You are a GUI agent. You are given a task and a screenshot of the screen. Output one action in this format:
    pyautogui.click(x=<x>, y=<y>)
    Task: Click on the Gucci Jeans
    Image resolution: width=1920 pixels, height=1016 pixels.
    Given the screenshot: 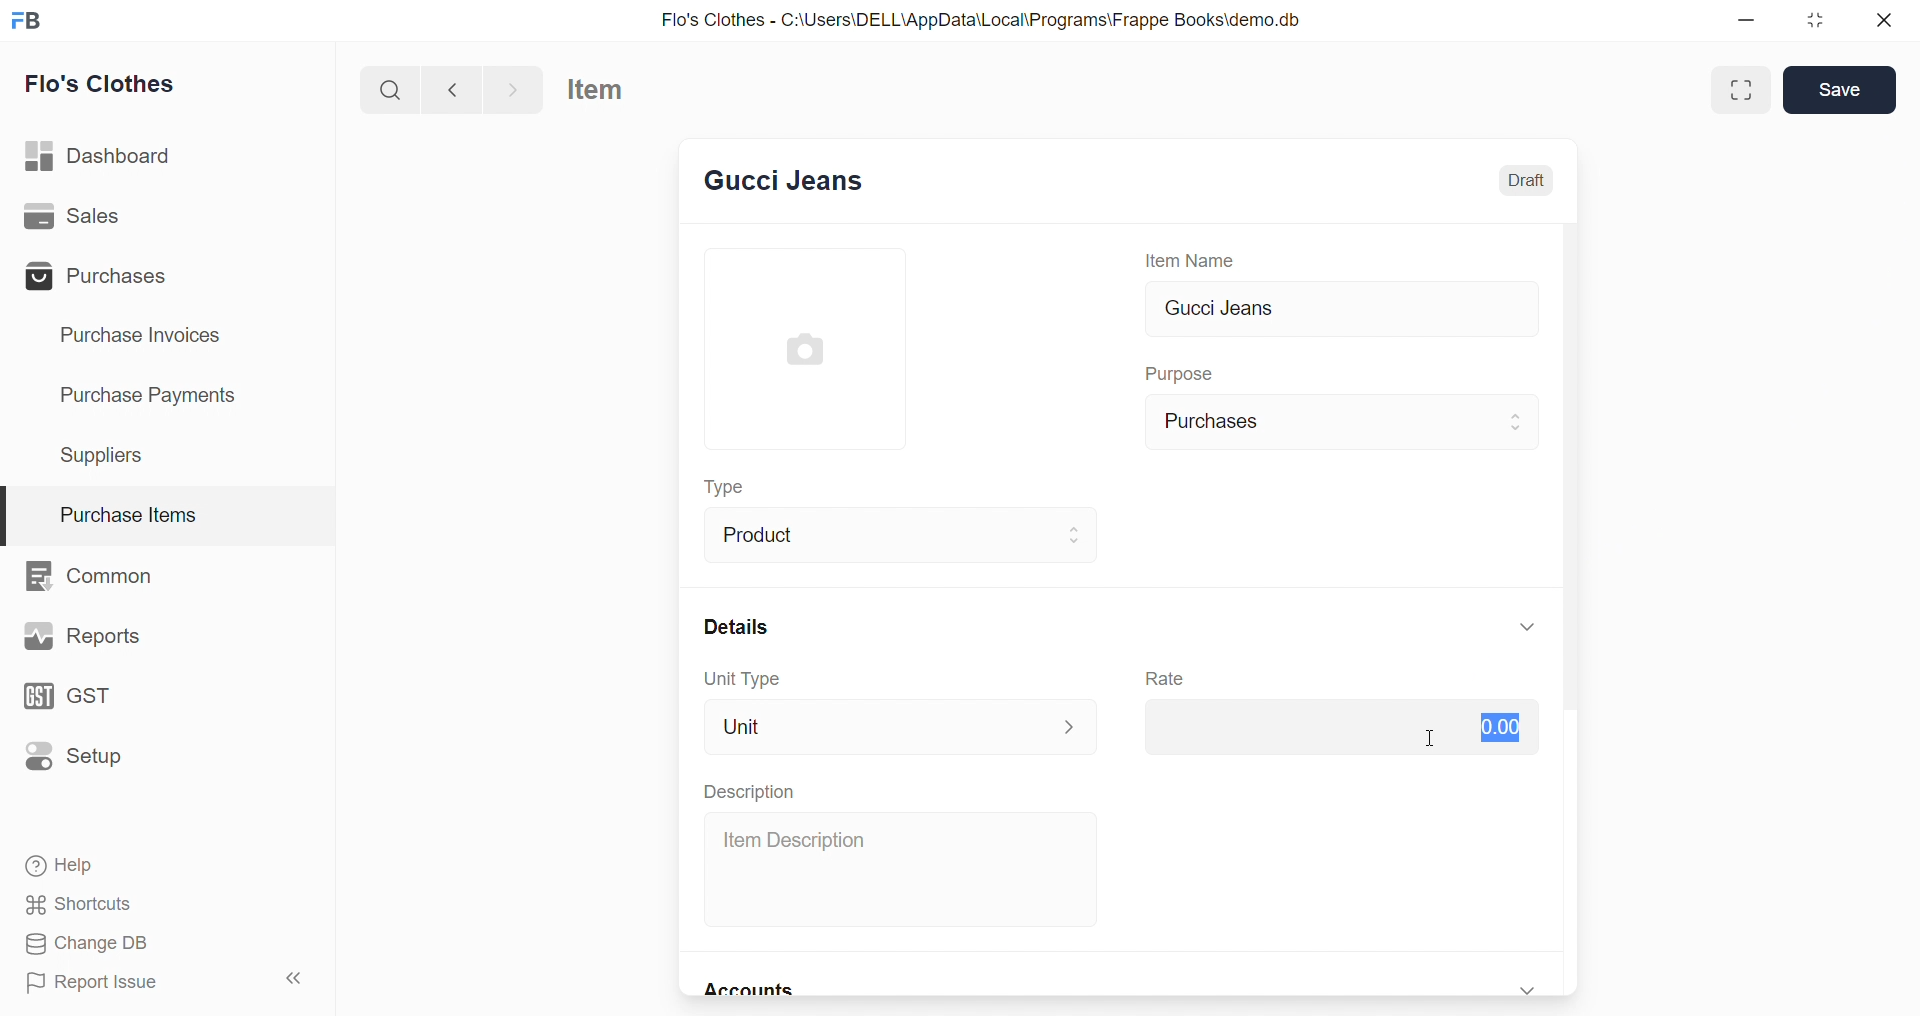 What is the action you would take?
    pyautogui.click(x=1343, y=311)
    